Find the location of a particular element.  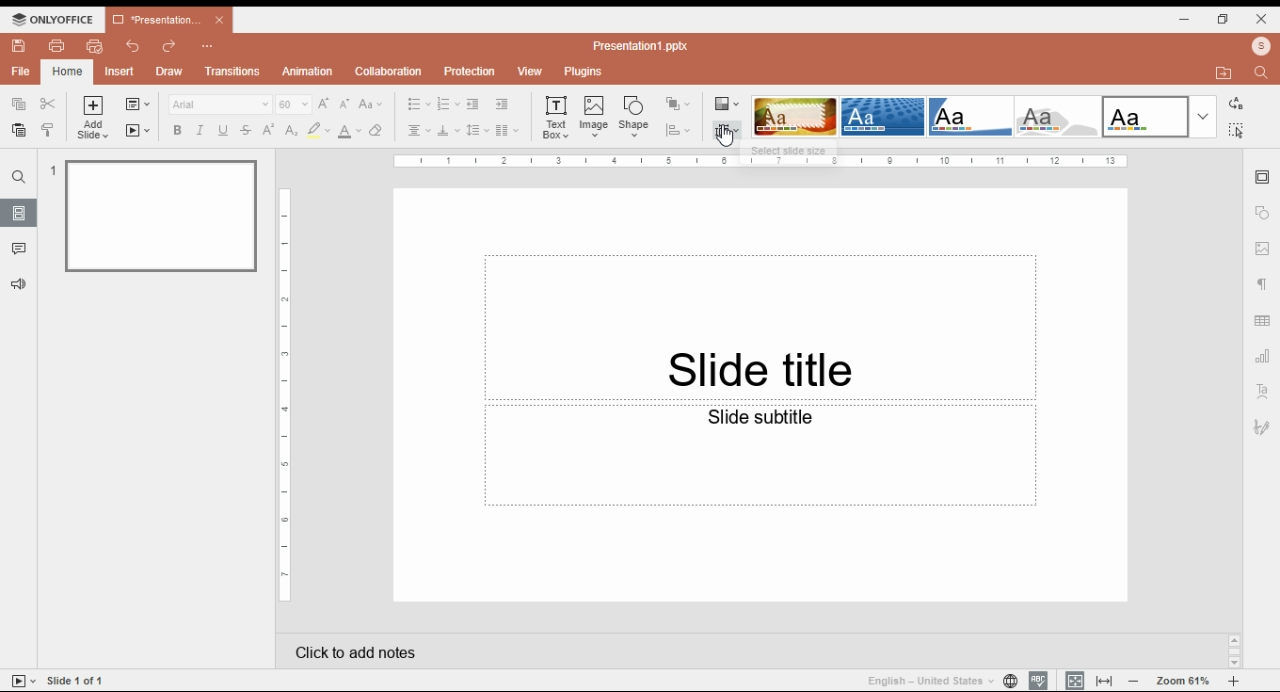

Customize quick access is located at coordinates (208, 46).